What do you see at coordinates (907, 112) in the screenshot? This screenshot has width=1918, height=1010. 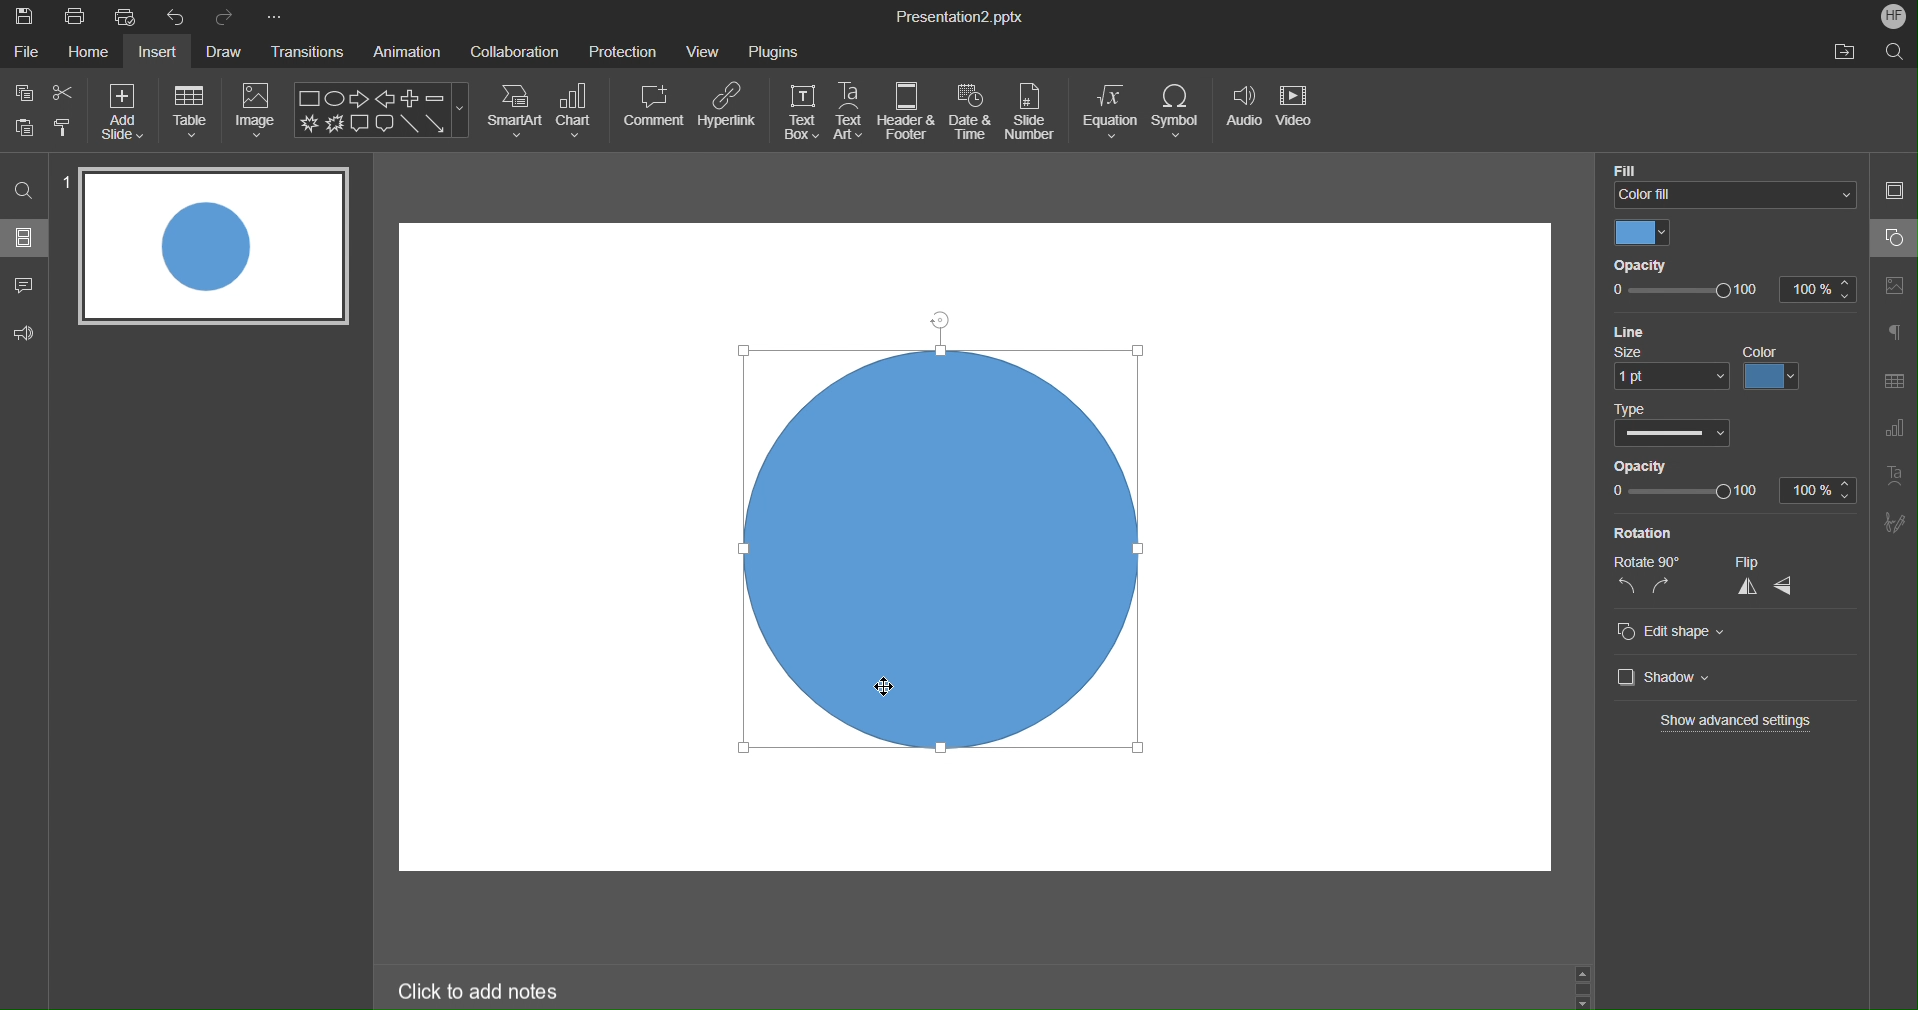 I see `Header & Footer` at bounding box center [907, 112].